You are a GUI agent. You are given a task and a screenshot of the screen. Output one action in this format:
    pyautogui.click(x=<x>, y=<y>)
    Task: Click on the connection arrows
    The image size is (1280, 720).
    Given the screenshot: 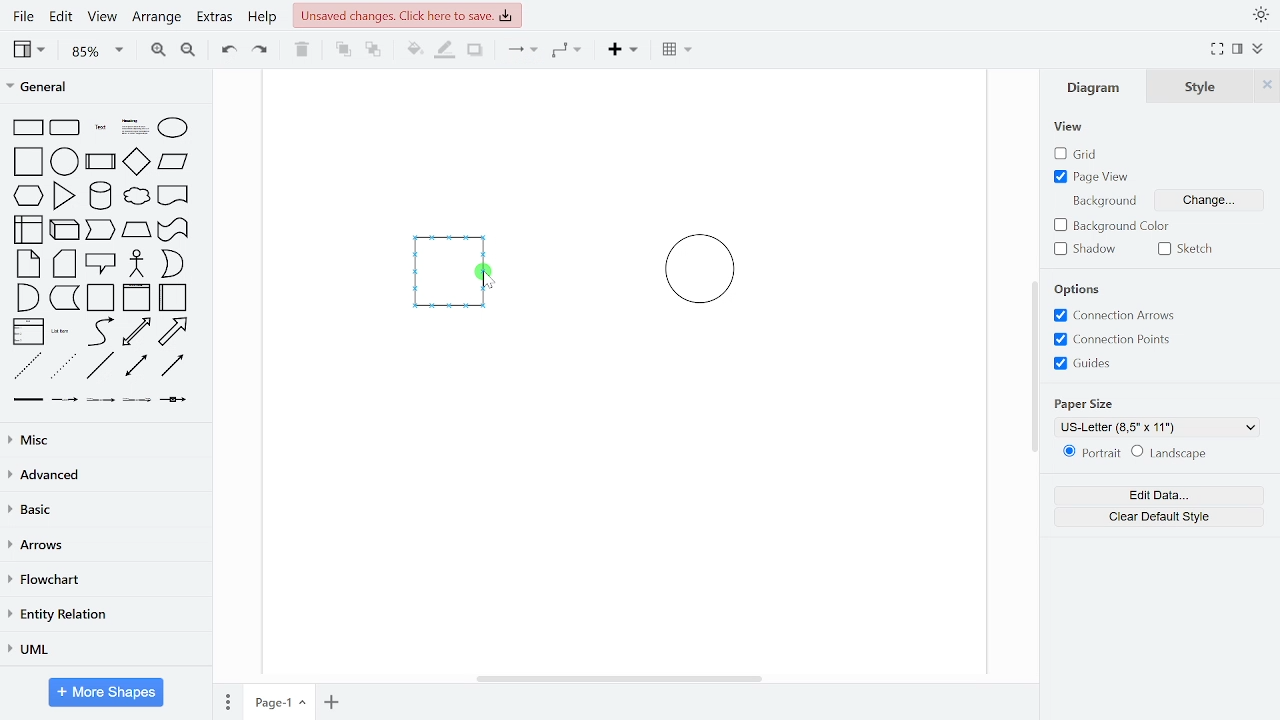 What is the action you would take?
    pyautogui.click(x=1111, y=316)
    